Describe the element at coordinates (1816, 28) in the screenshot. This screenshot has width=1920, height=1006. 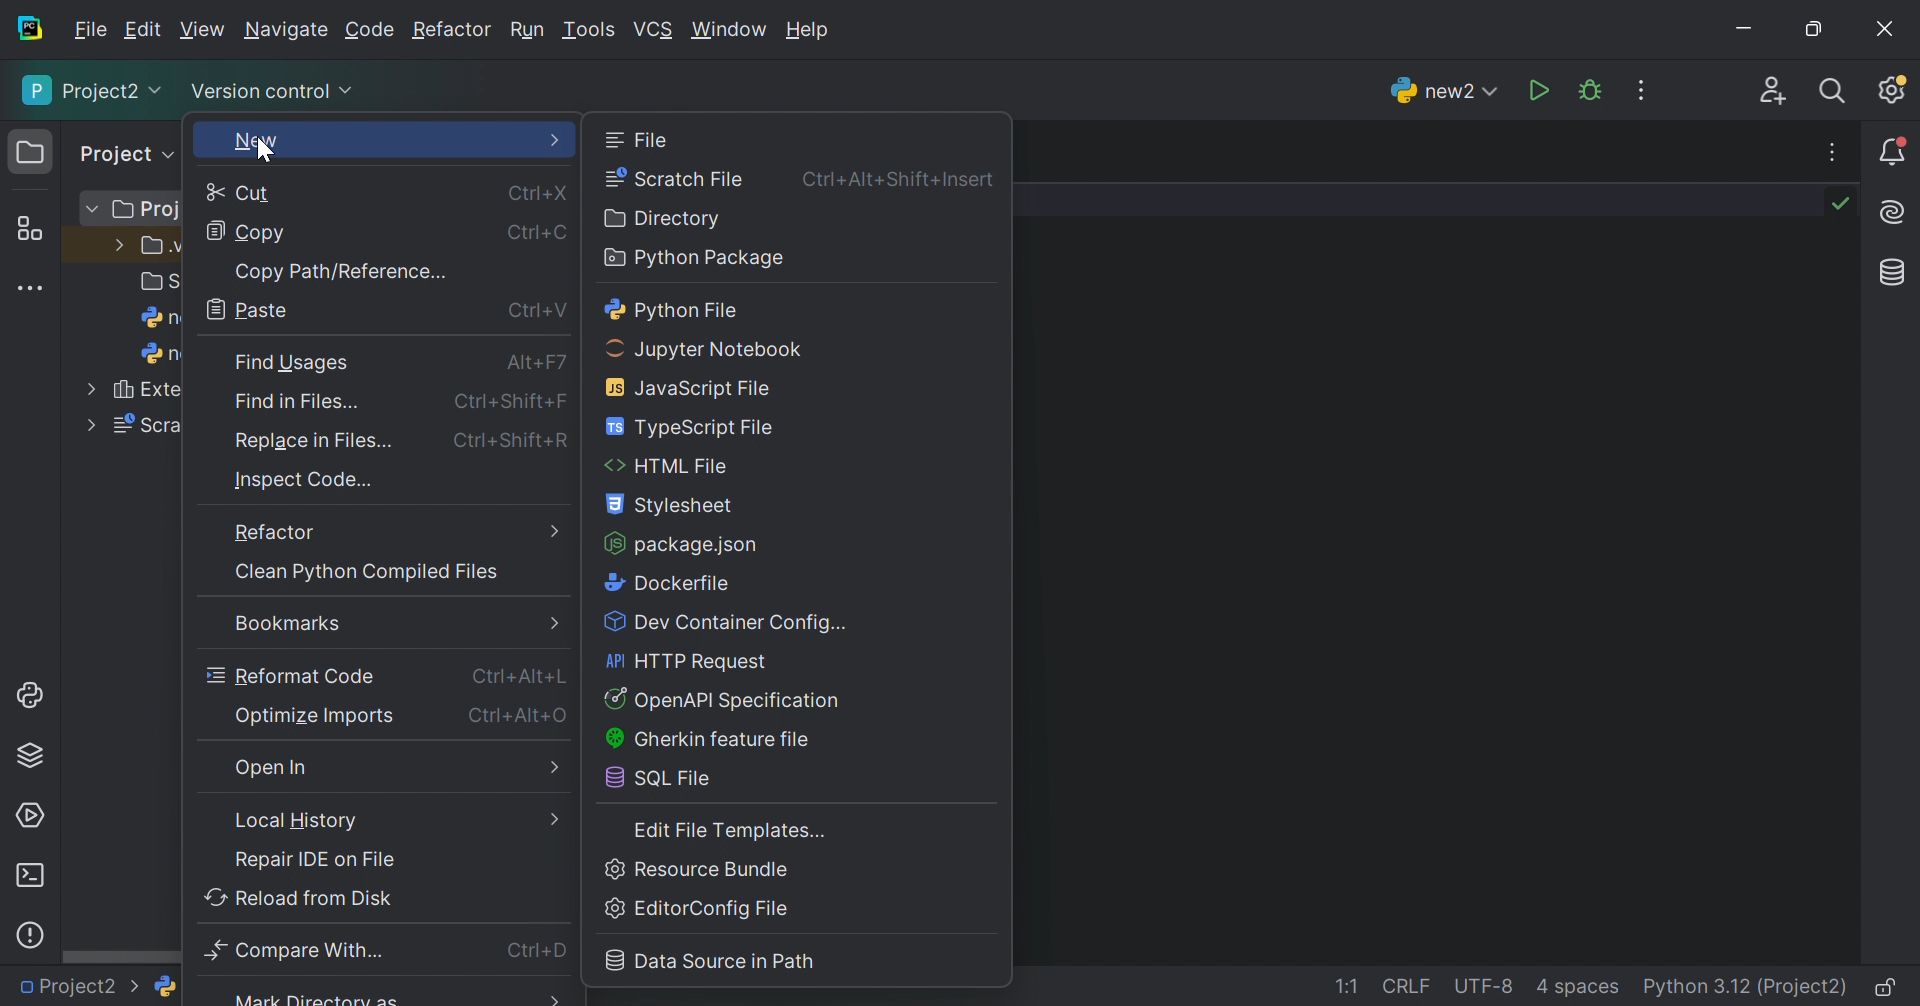
I see `Restore down` at that location.